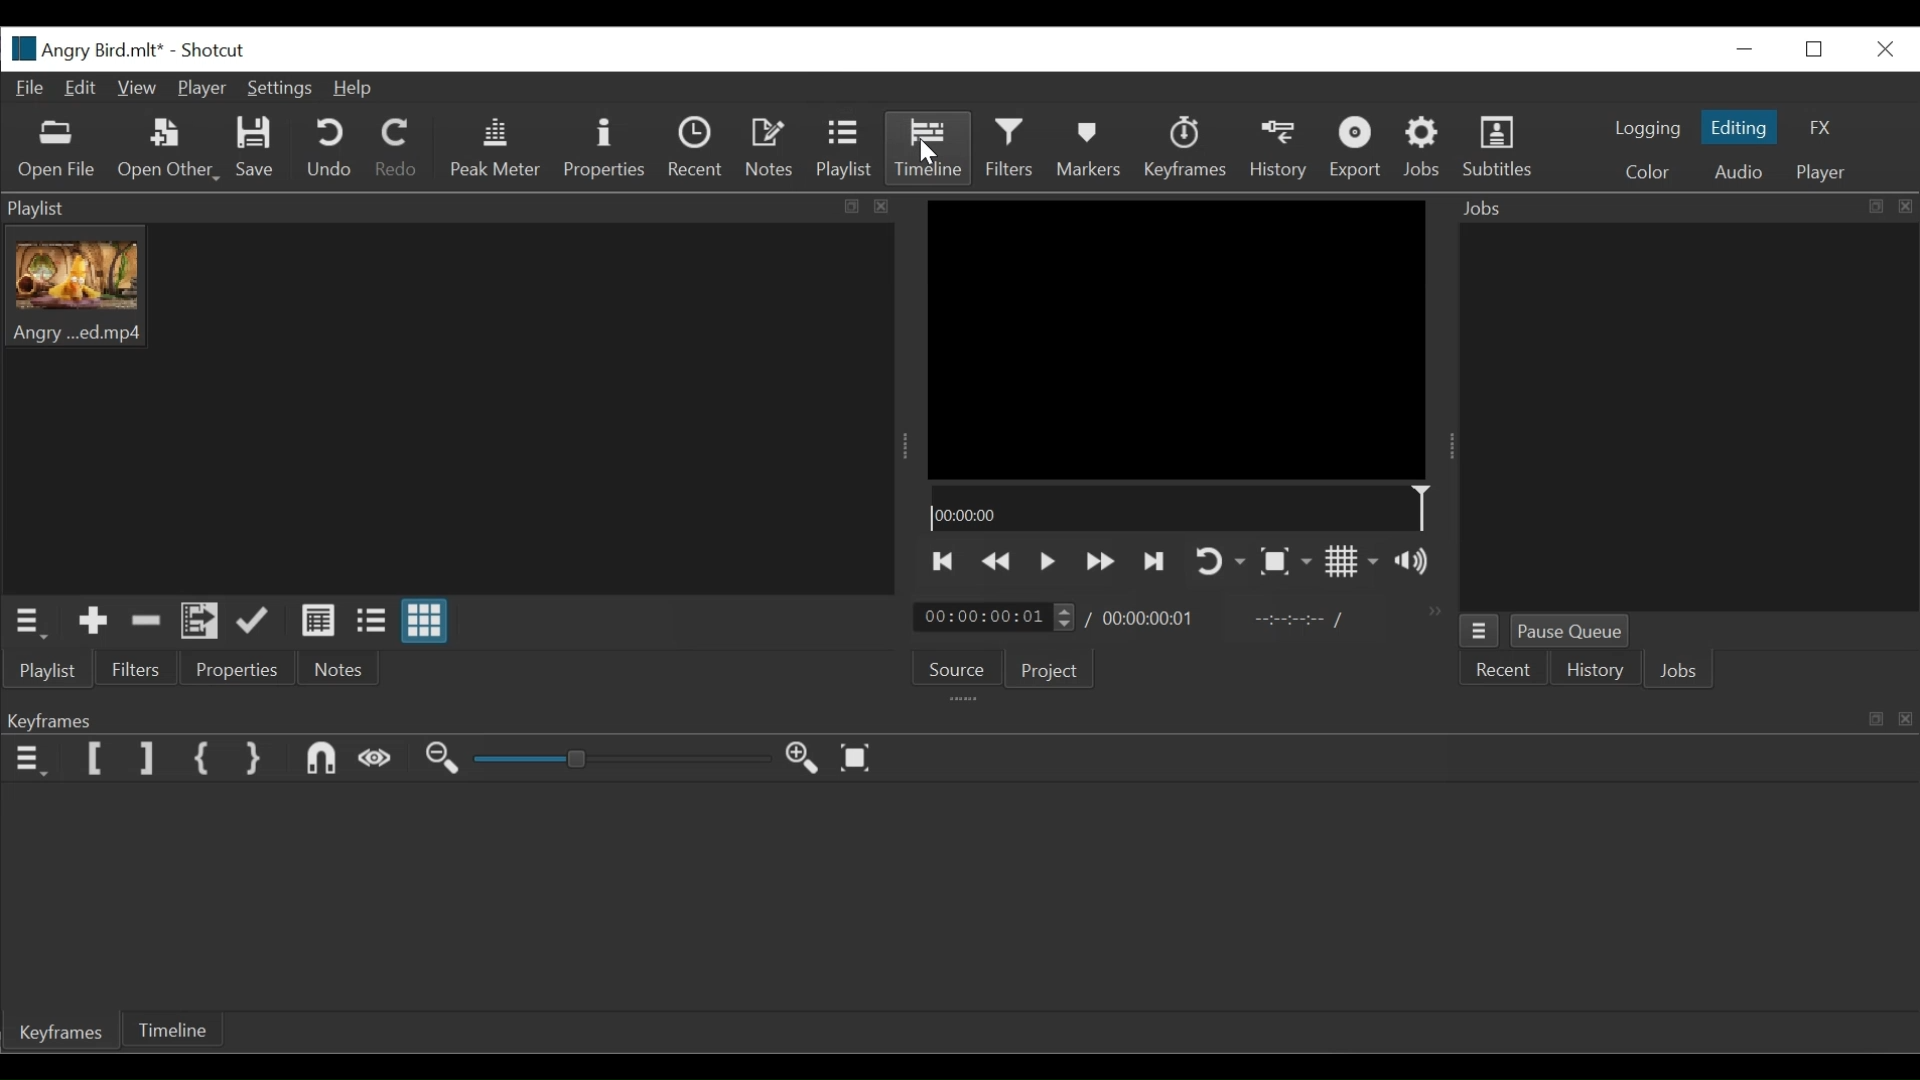 Image resolution: width=1920 pixels, height=1080 pixels. Describe the element at coordinates (494, 147) in the screenshot. I see `Peak Meter` at that location.